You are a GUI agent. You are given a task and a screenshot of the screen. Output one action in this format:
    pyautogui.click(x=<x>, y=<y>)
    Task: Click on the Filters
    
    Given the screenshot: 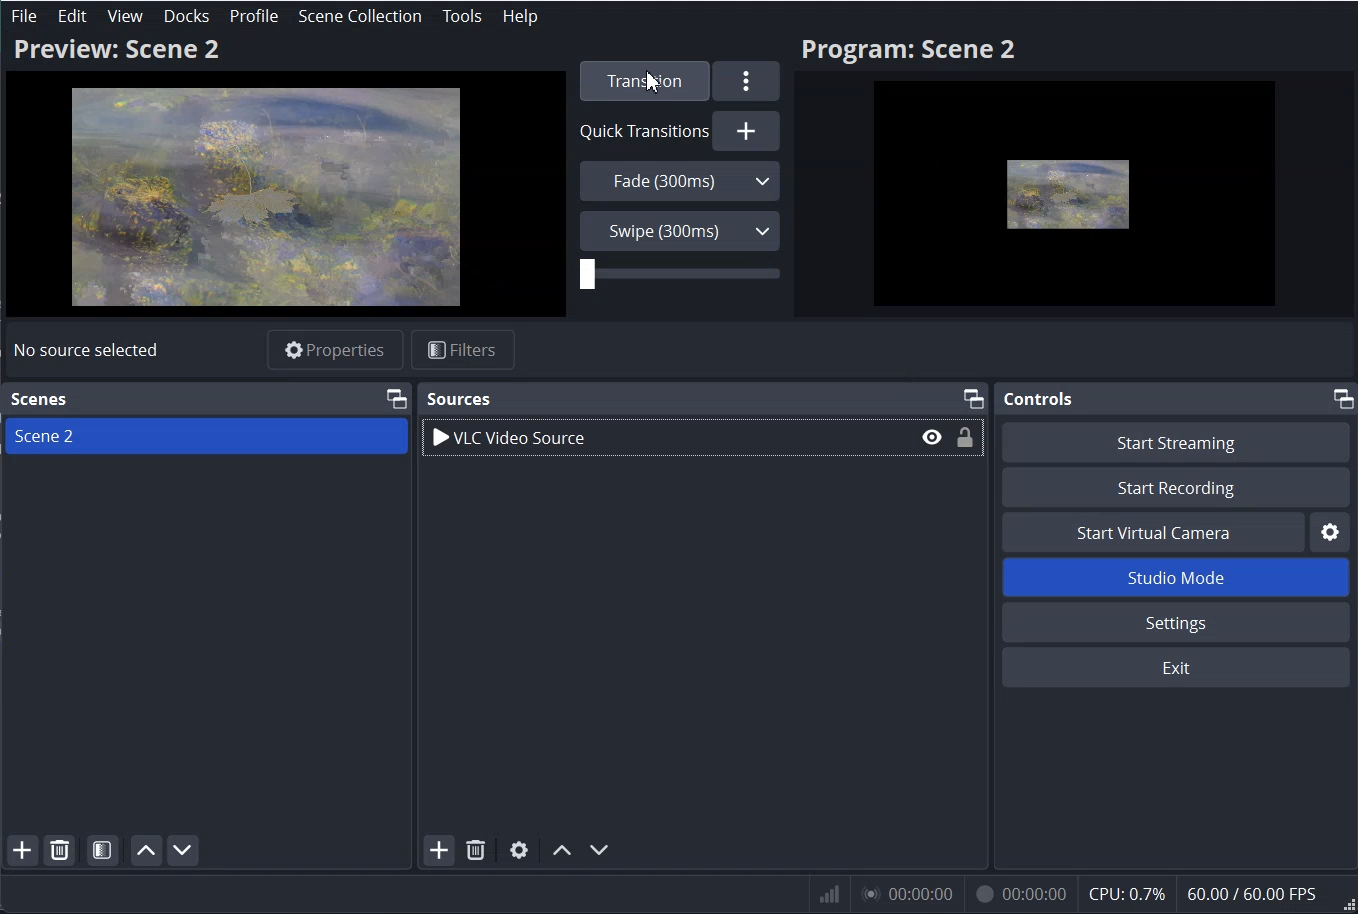 What is the action you would take?
    pyautogui.click(x=464, y=349)
    